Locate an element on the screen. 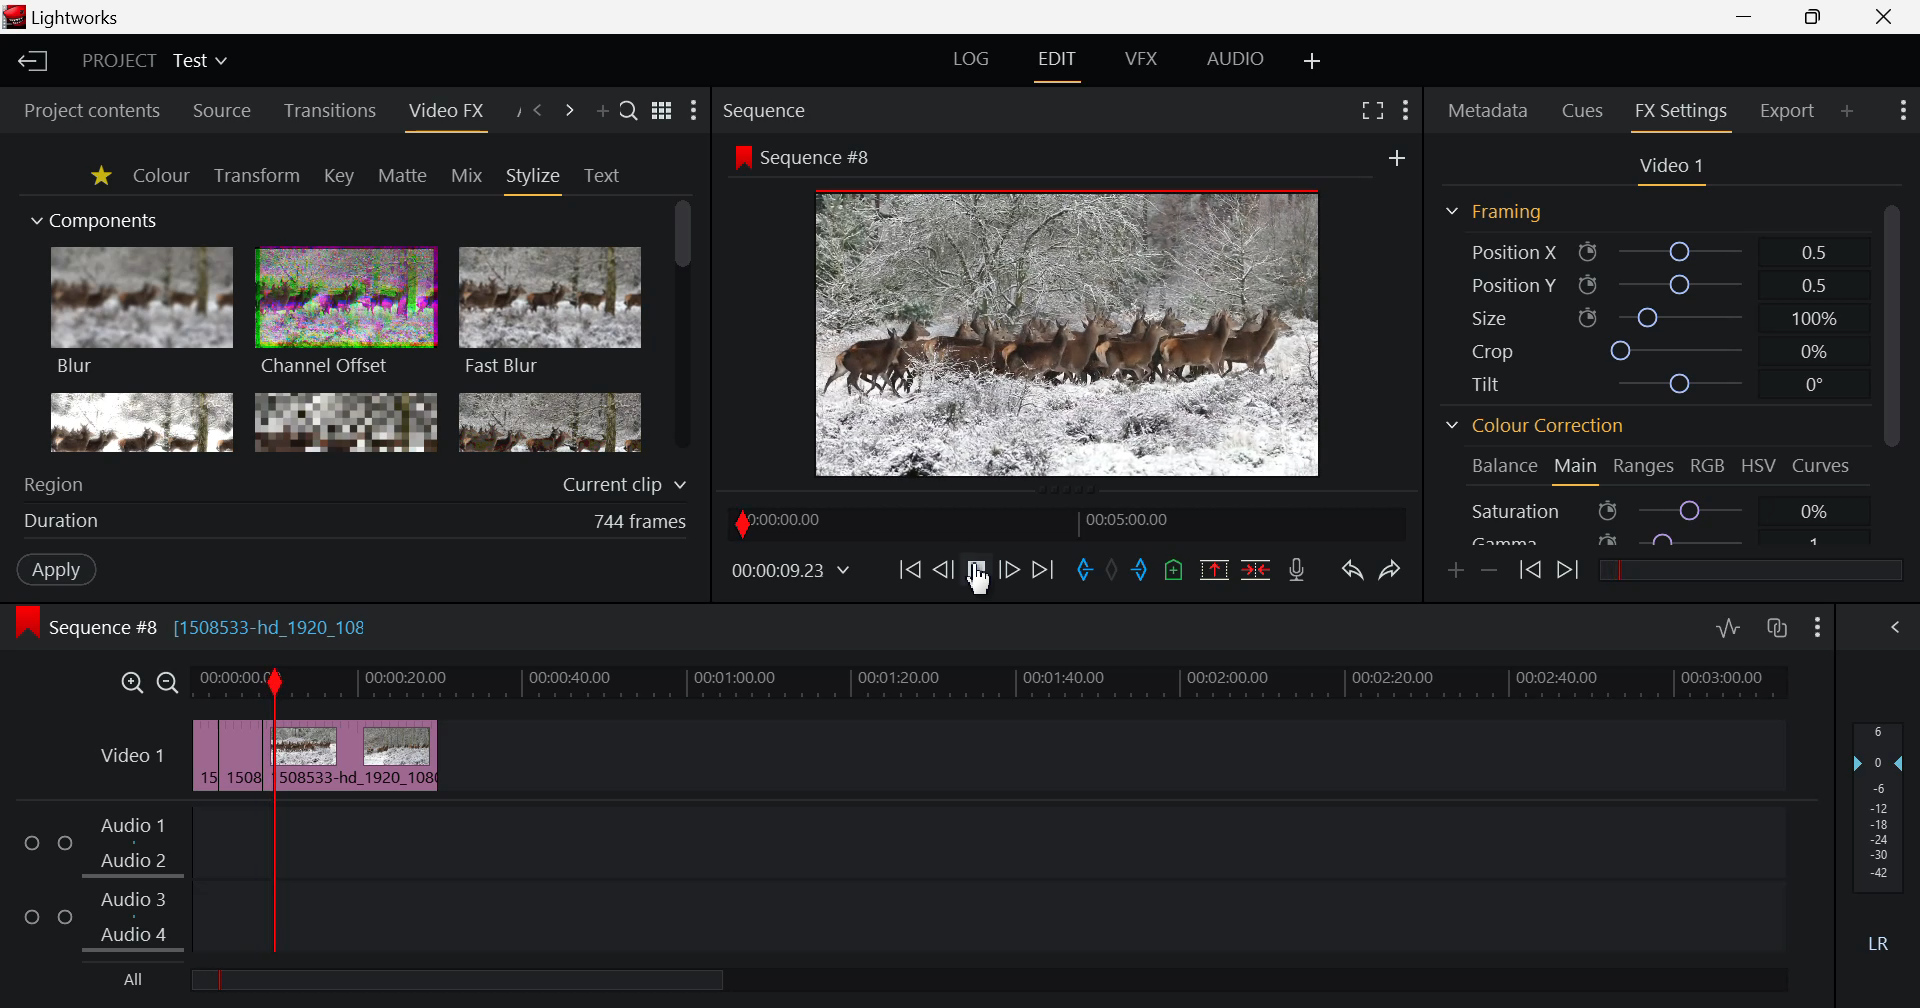 The image size is (1920, 1008). Duration is located at coordinates (358, 520).